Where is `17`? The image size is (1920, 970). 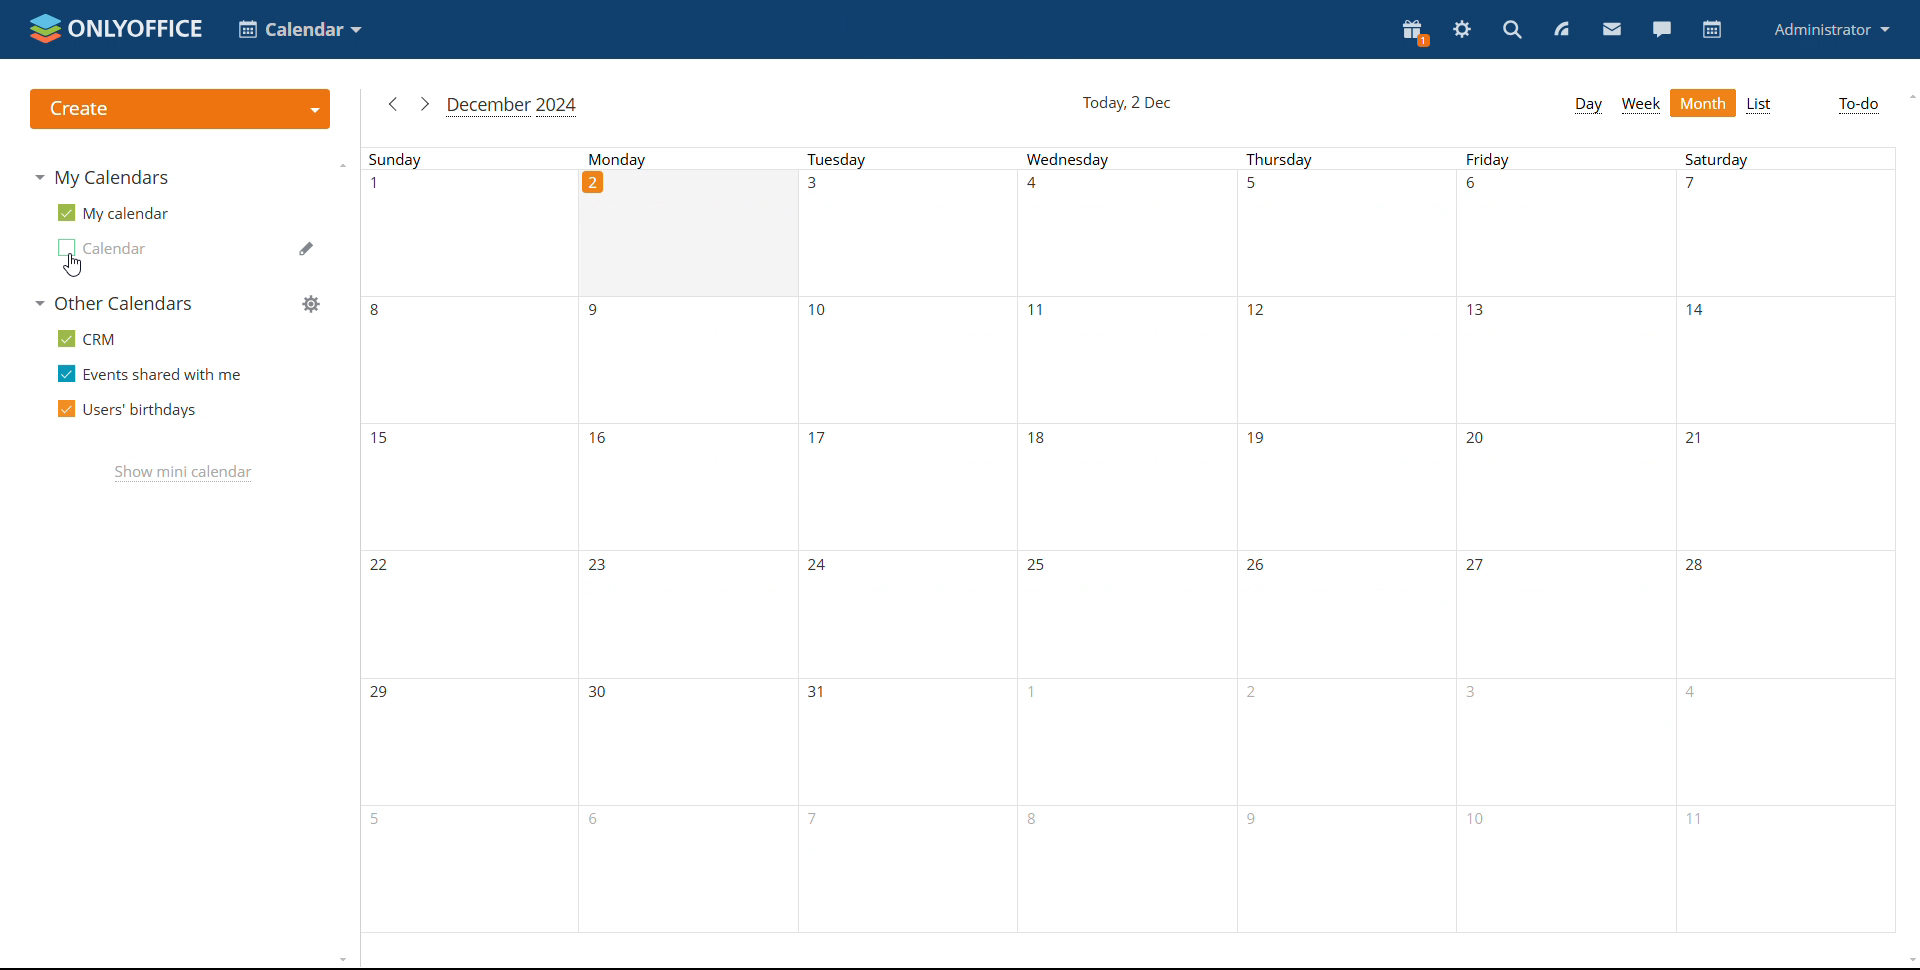
17 is located at coordinates (903, 487).